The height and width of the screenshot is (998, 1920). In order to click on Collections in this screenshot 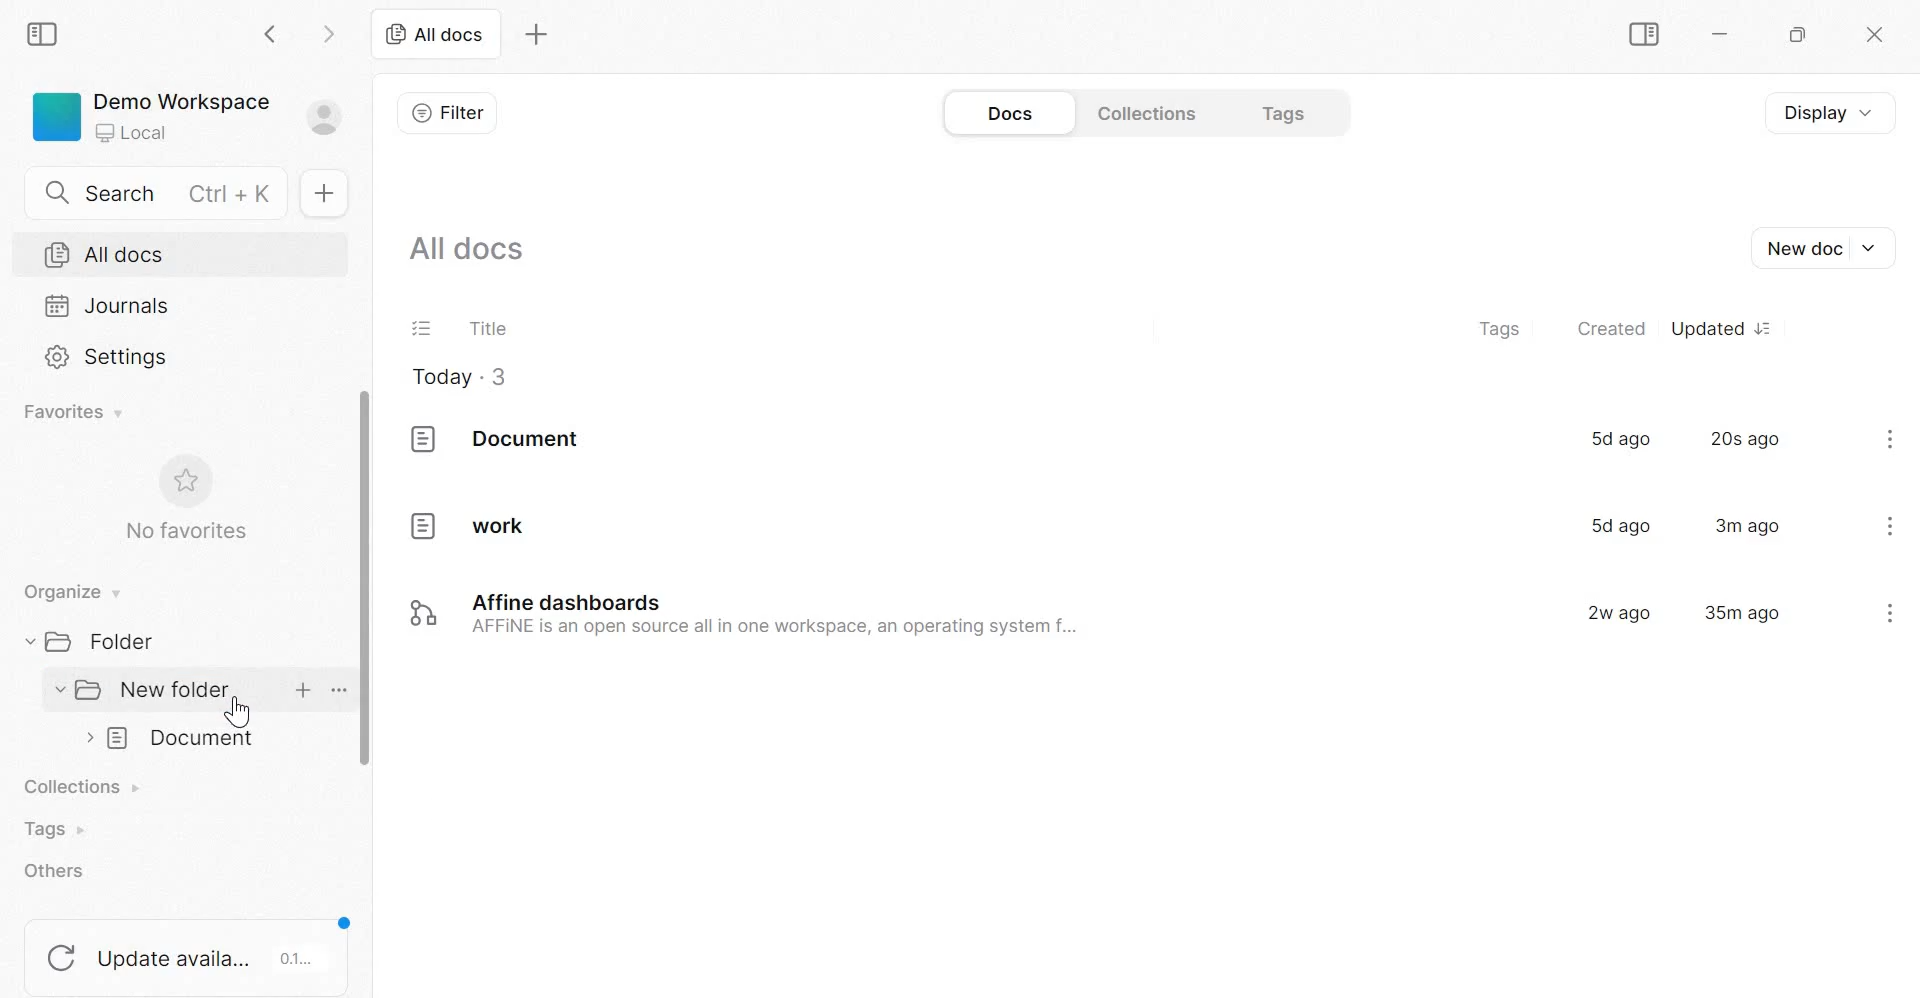, I will do `click(1143, 113)`.